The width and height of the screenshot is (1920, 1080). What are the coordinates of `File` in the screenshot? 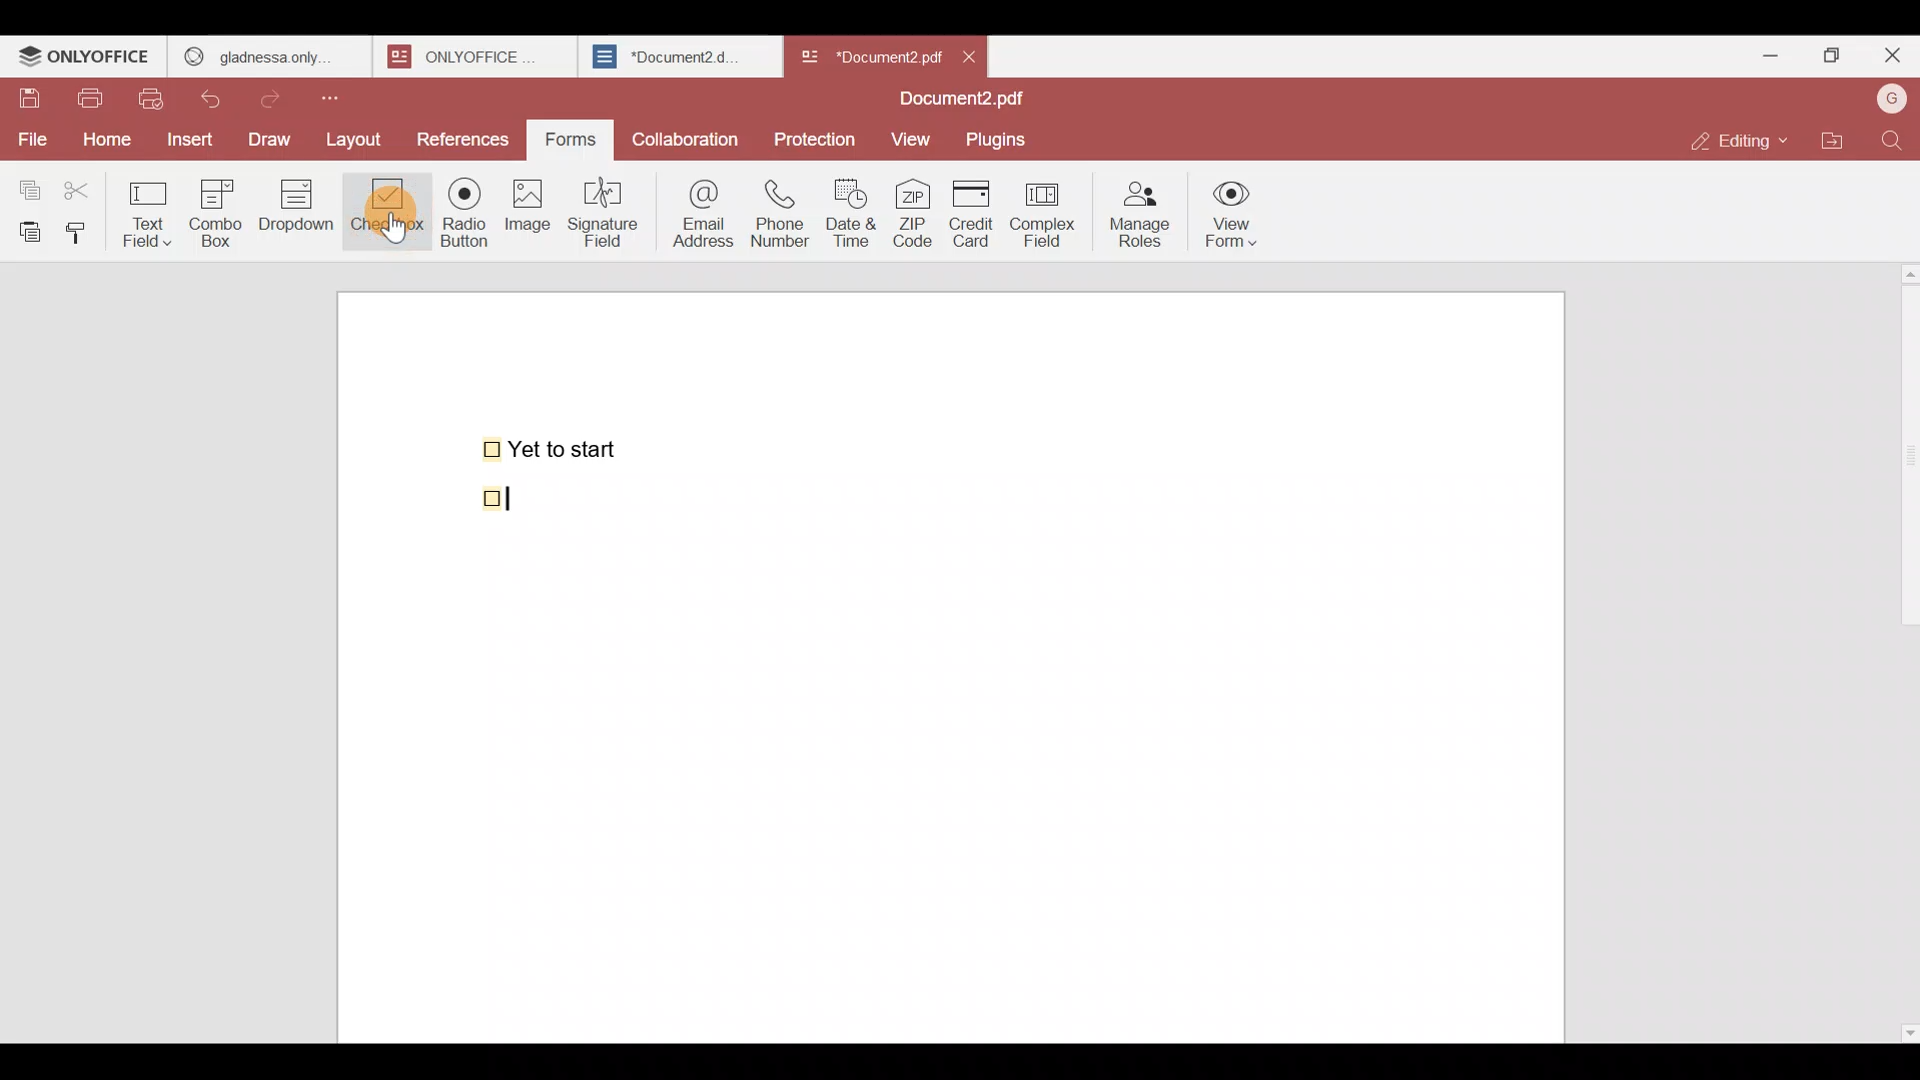 It's located at (32, 137).